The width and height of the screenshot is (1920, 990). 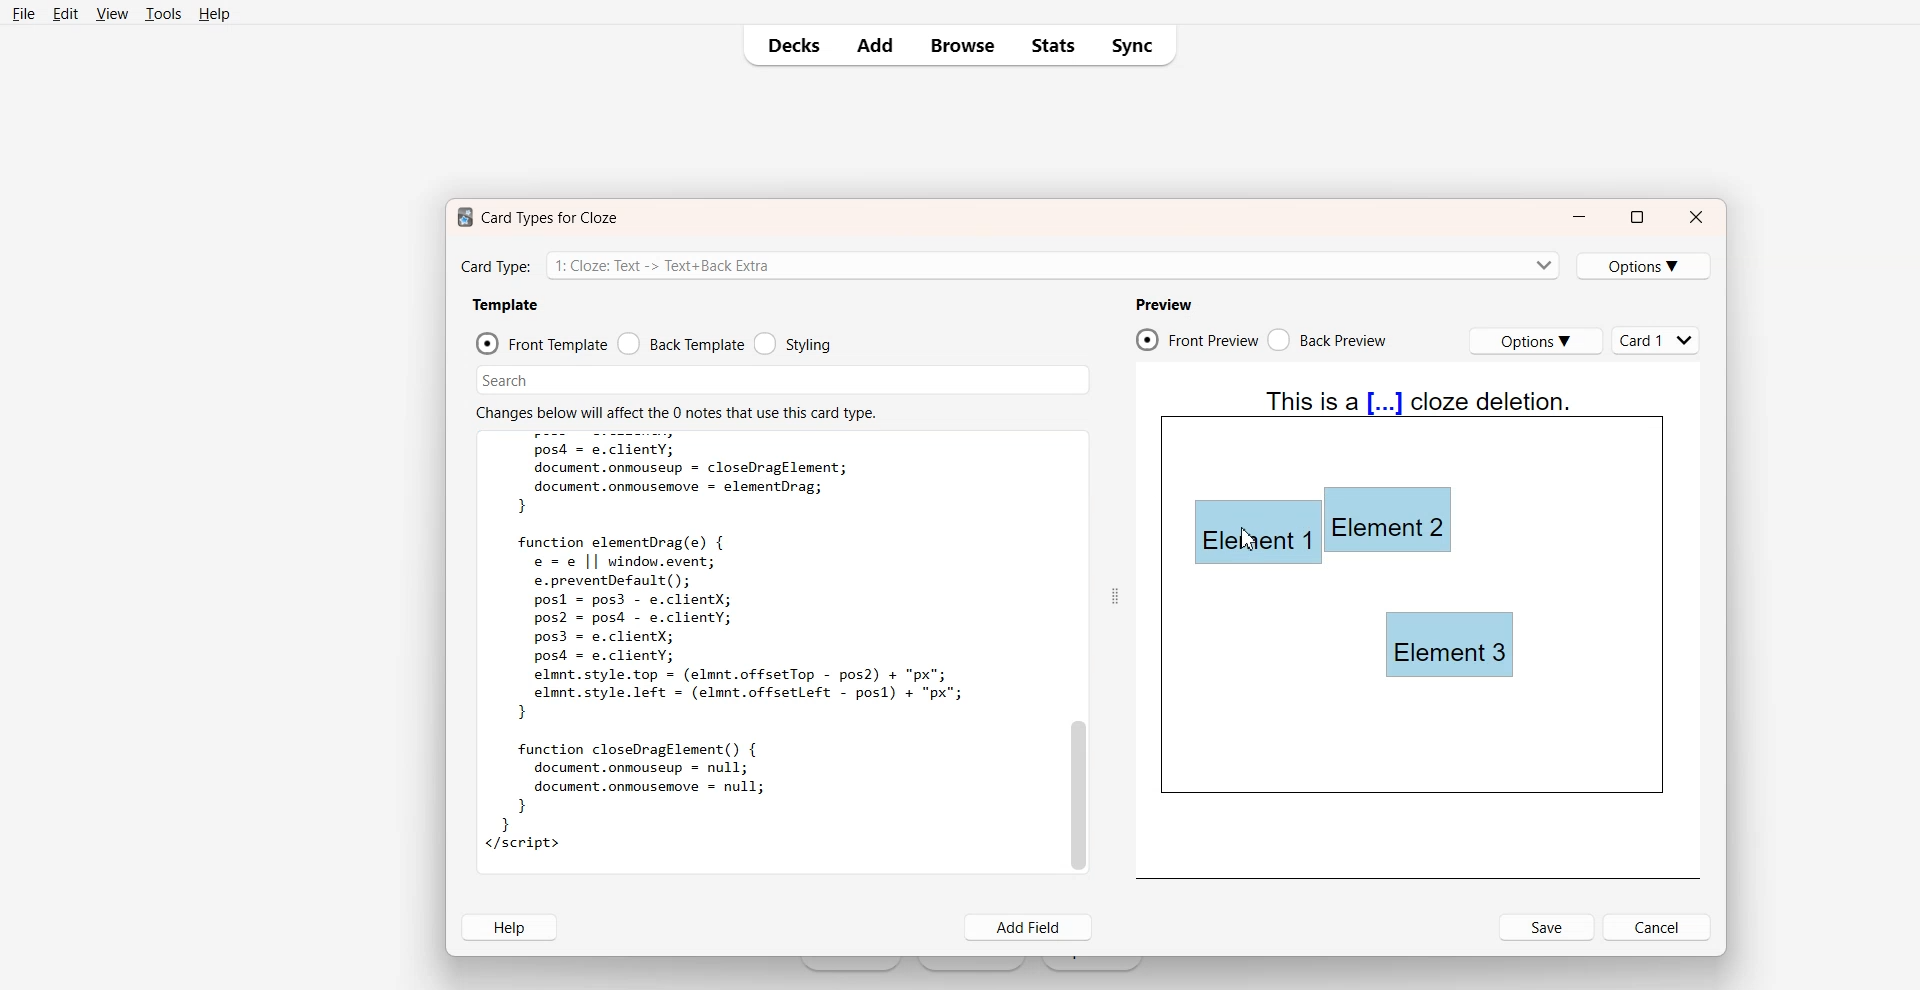 What do you see at coordinates (1547, 927) in the screenshot?
I see `Save` at bounding box center [1547, 927].